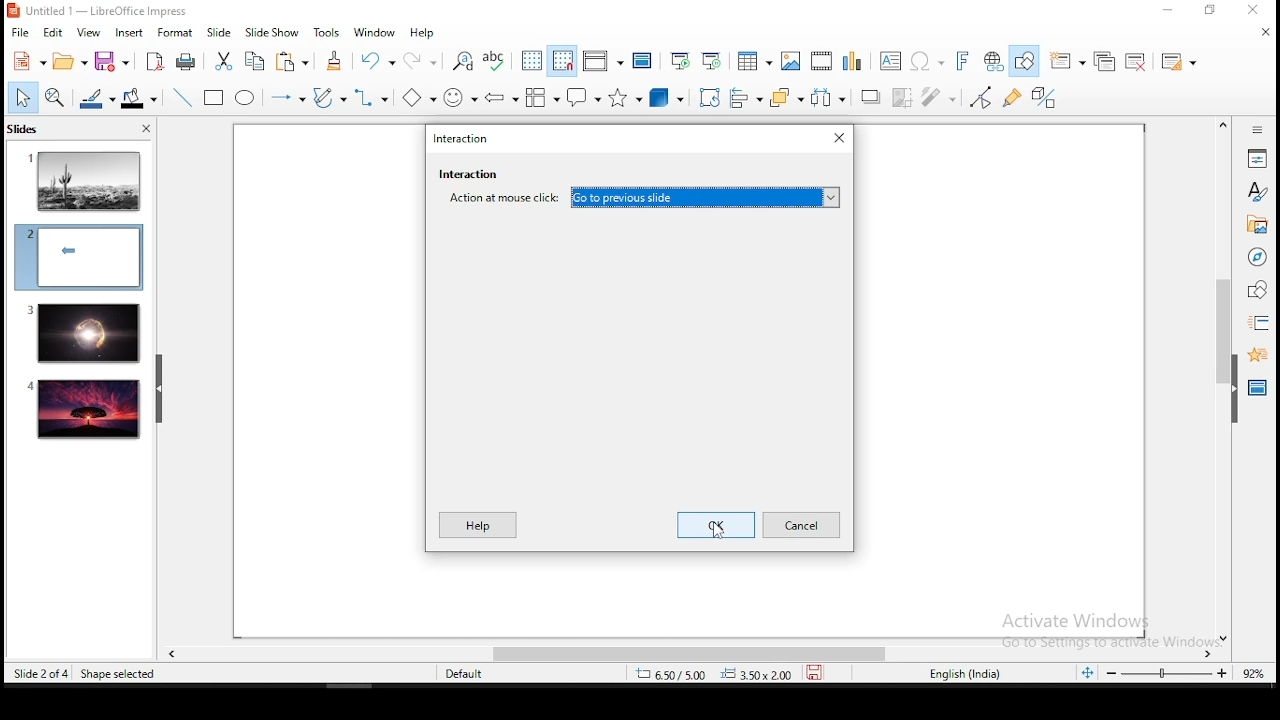  I want to click on save, so click(111, 62).